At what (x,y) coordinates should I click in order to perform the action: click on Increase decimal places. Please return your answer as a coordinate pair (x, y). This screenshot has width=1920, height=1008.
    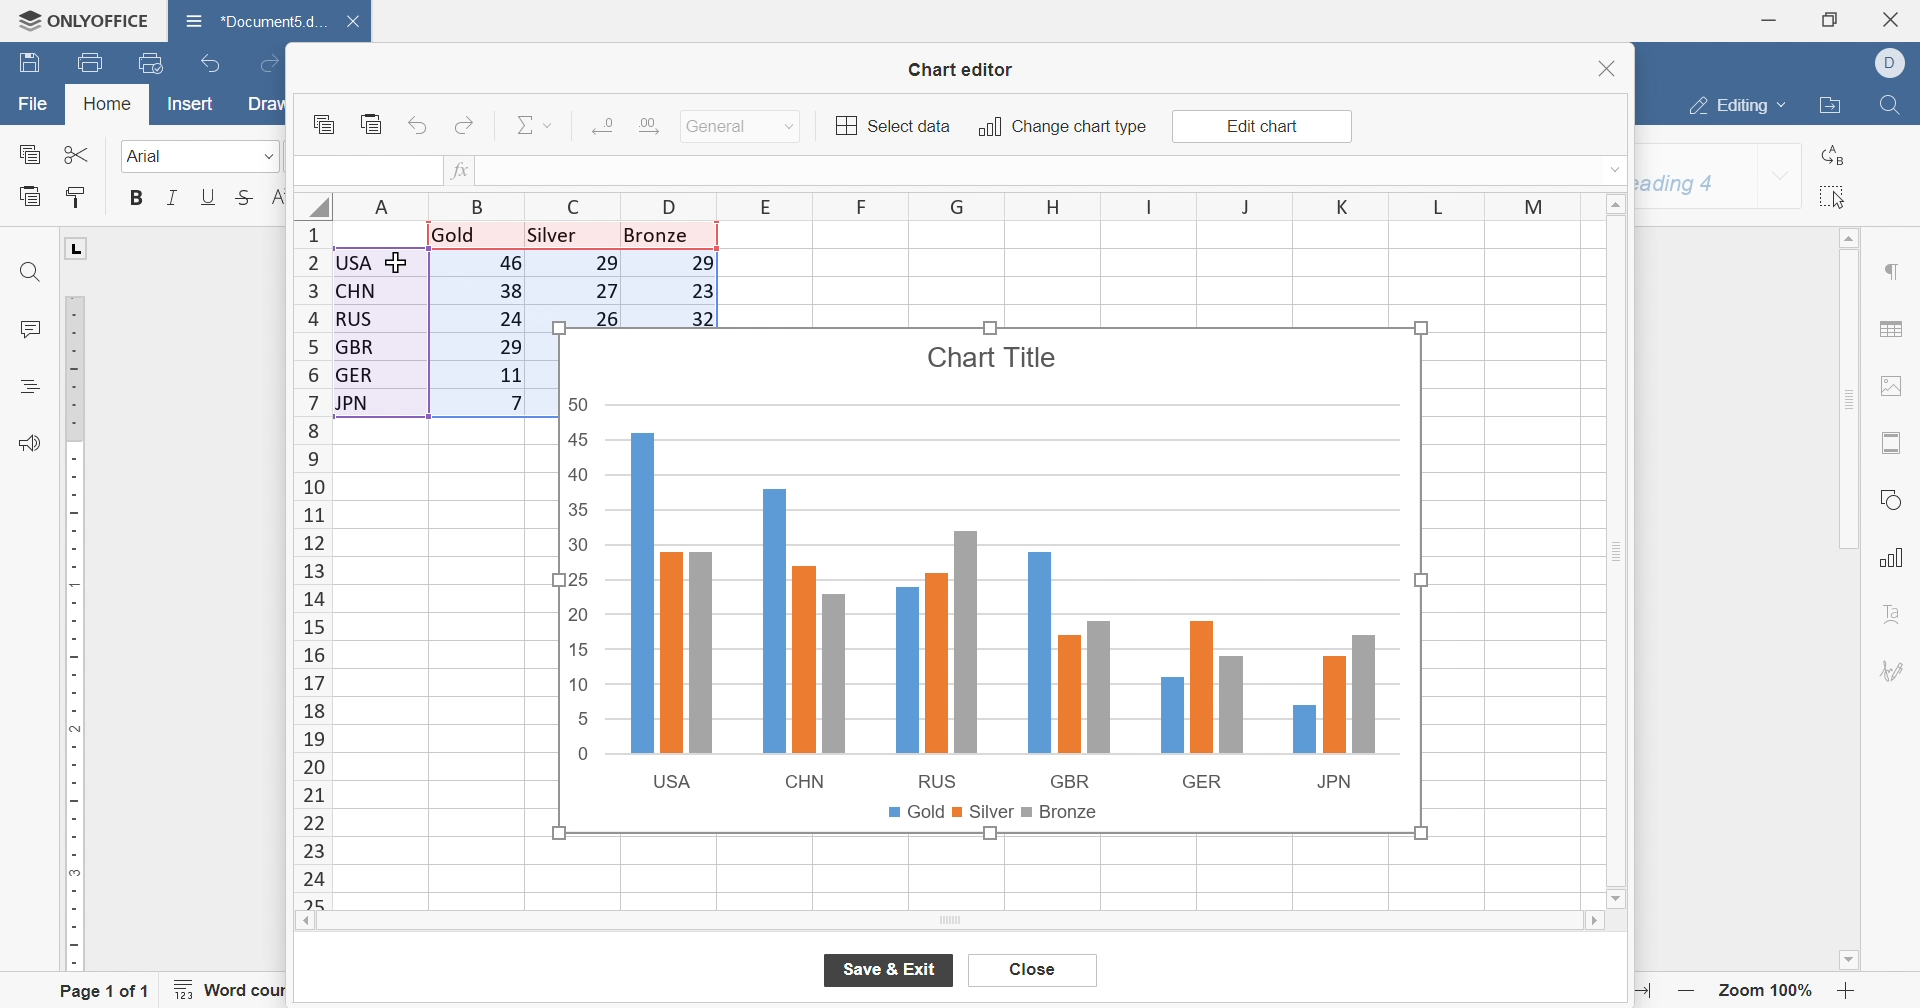
    Looking at the image, I should click on (647, 124).